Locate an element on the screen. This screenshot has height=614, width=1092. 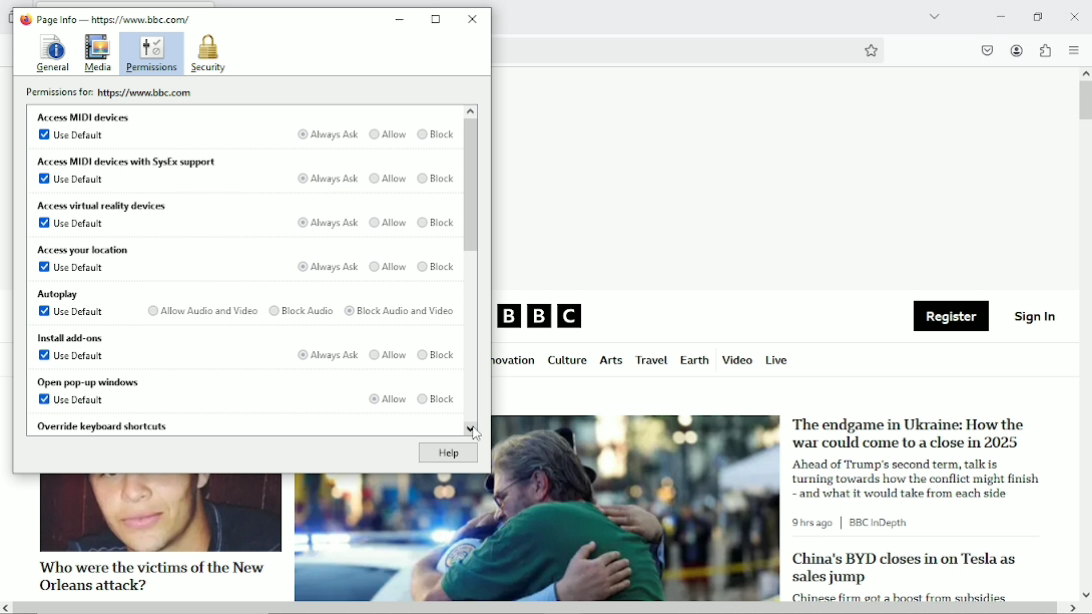
Block is located at coordinates (436, 222).